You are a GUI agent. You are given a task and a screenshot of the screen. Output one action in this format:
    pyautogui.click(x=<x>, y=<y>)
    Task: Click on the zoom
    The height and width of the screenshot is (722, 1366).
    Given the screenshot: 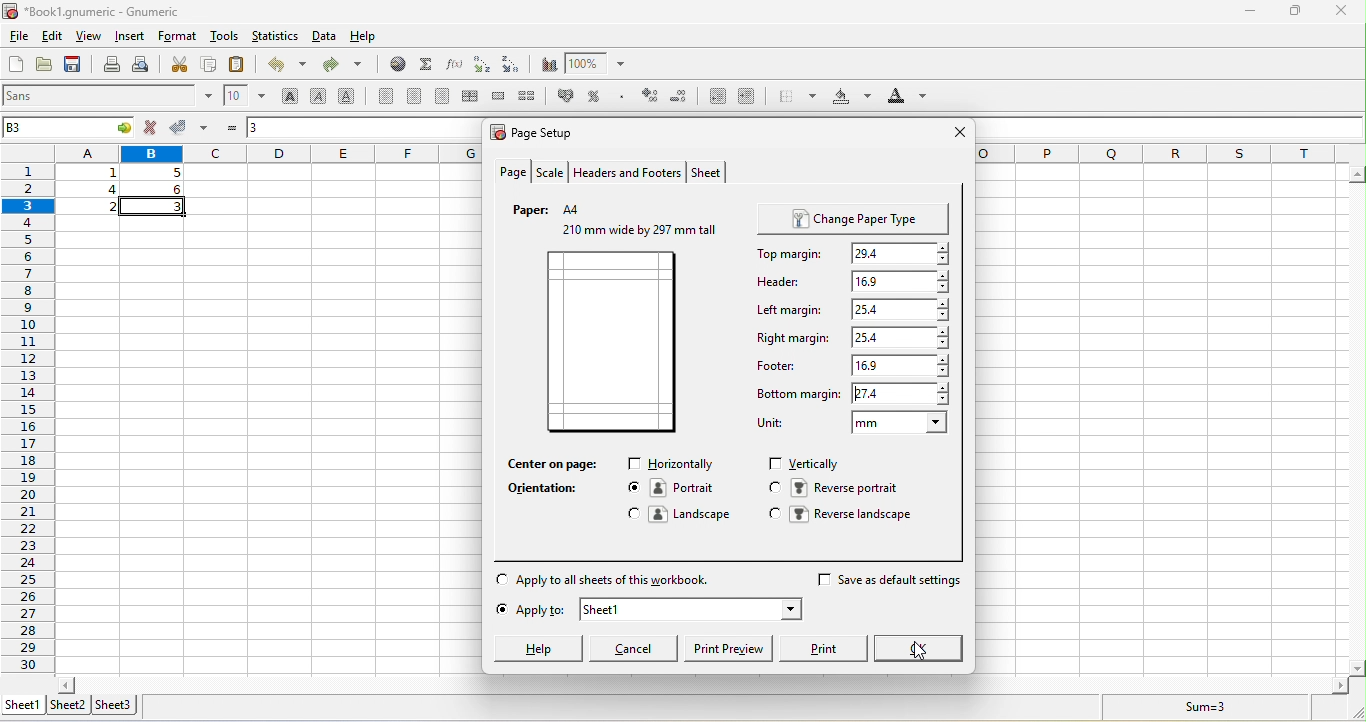 What is the action you would take?
    pyautogui.click(x=602, y=64)
    